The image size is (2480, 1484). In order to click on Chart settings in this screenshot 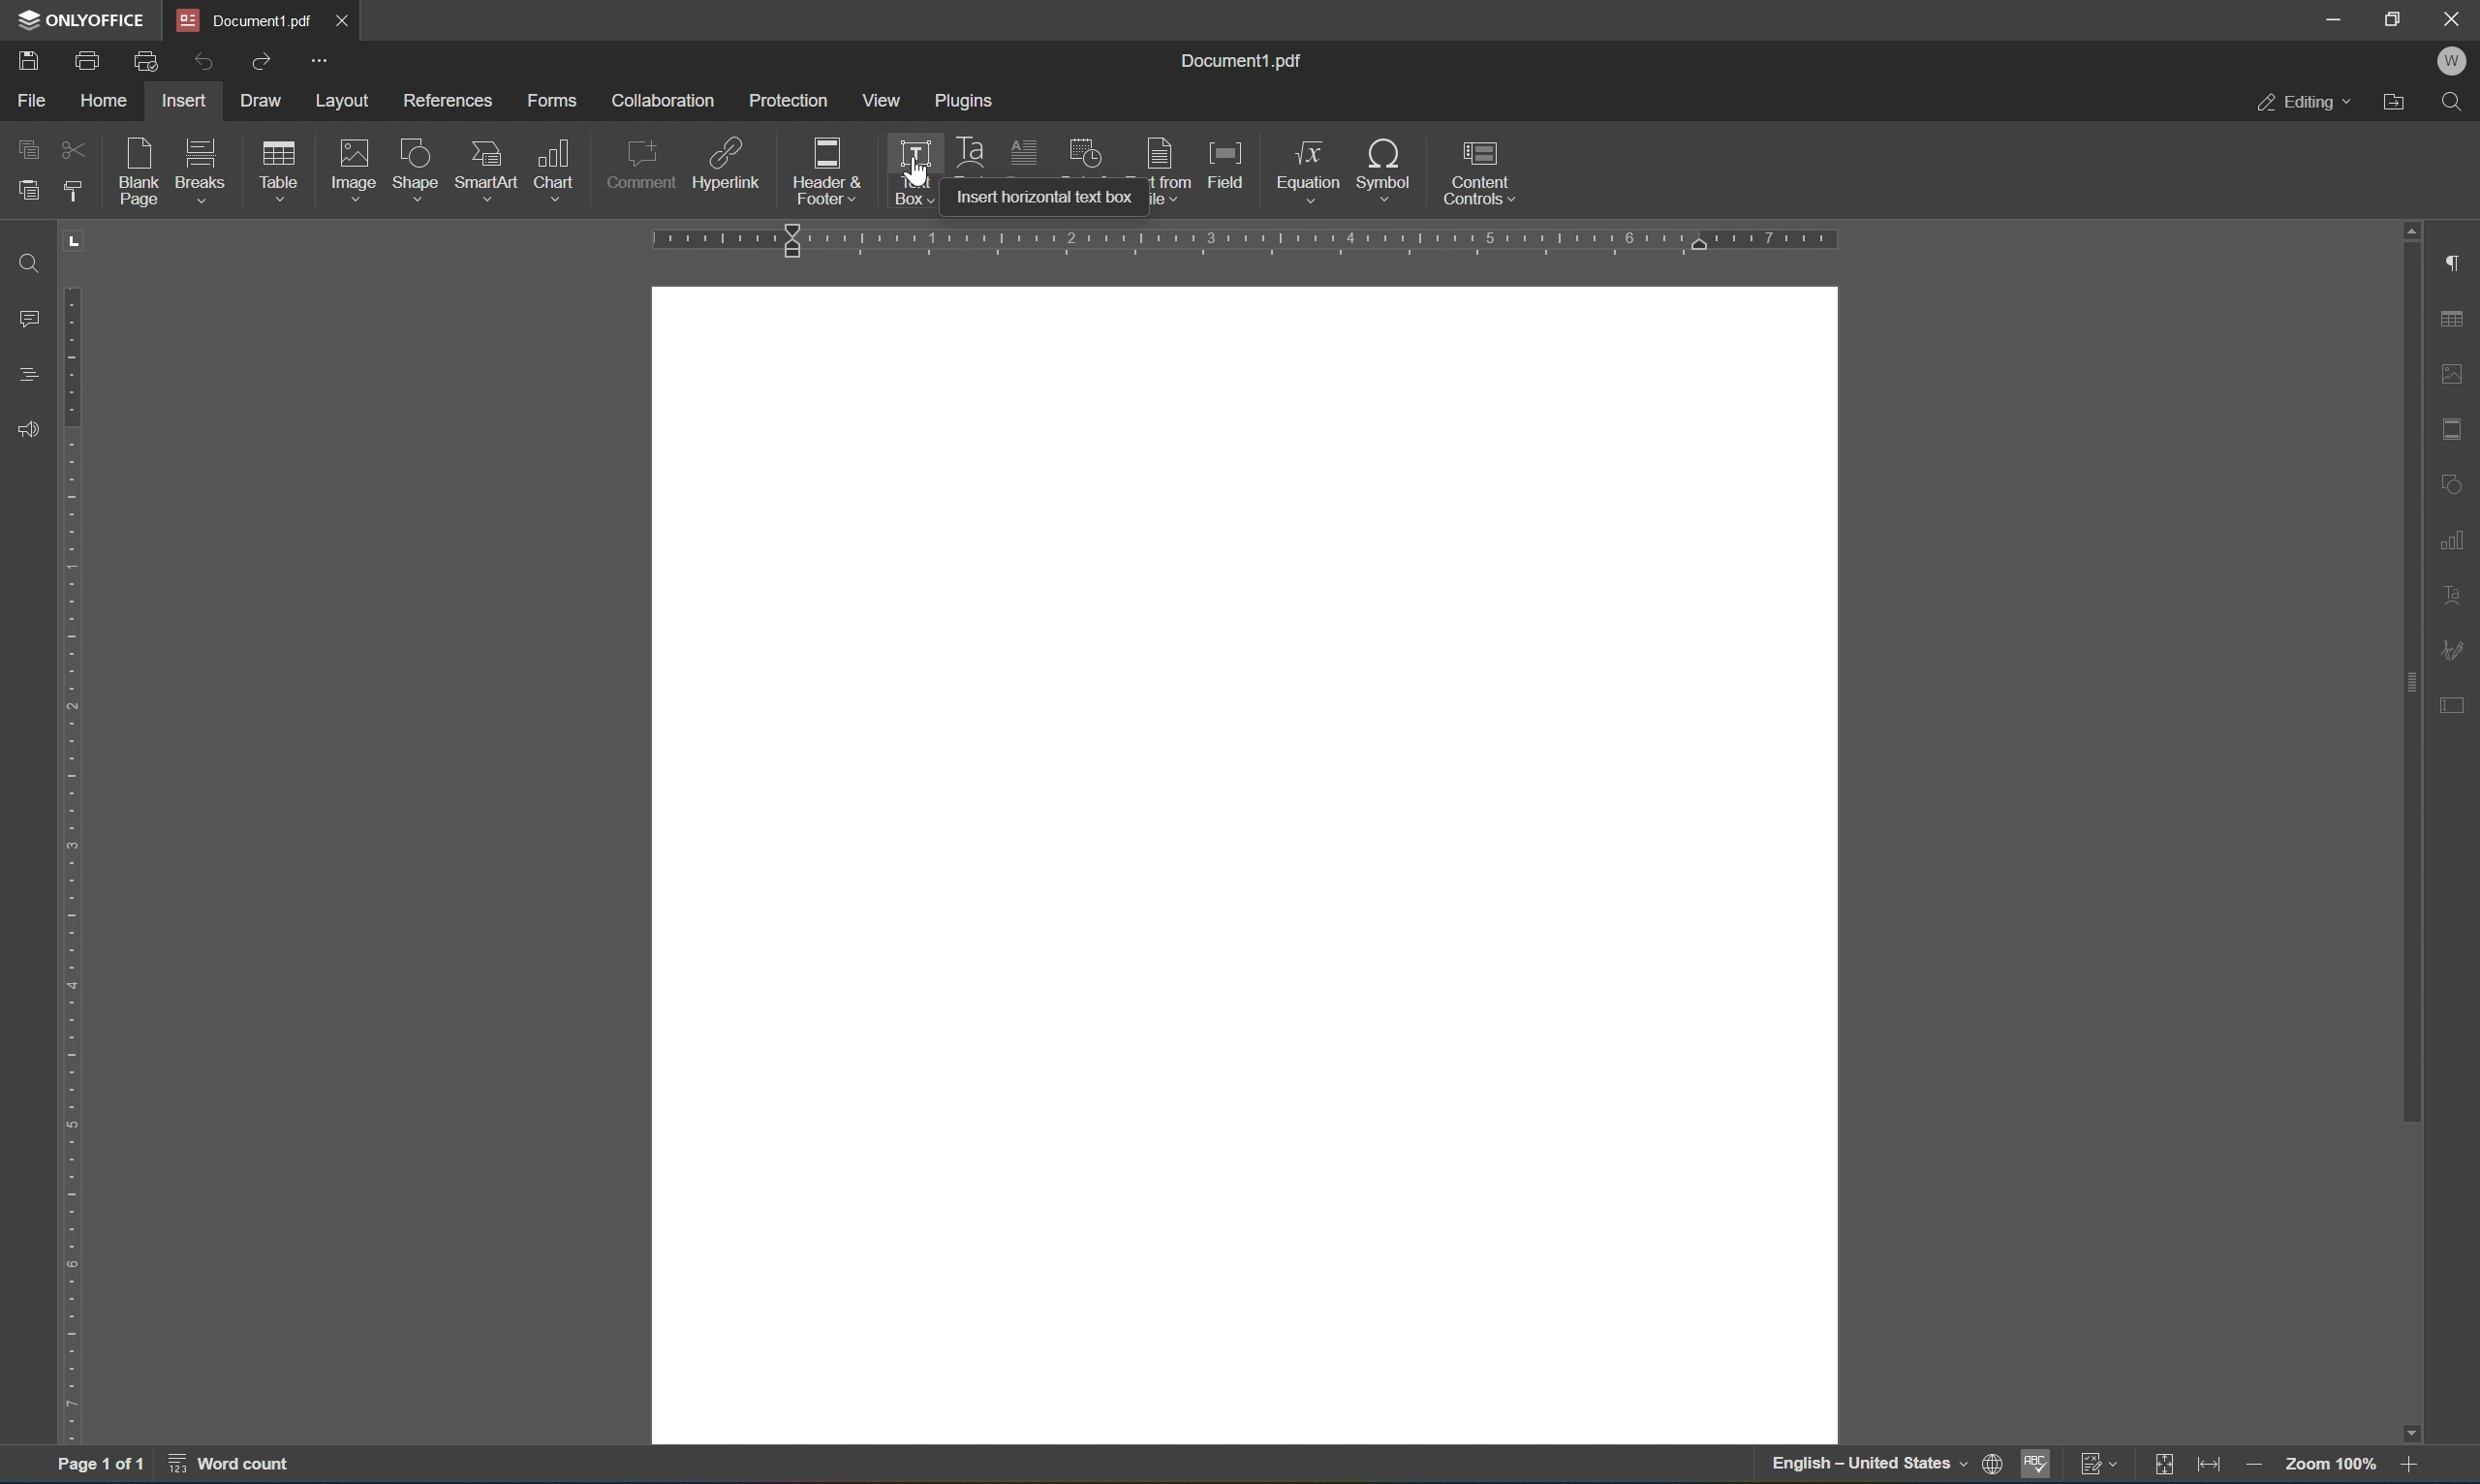, I will do `click(2455, 537)`.